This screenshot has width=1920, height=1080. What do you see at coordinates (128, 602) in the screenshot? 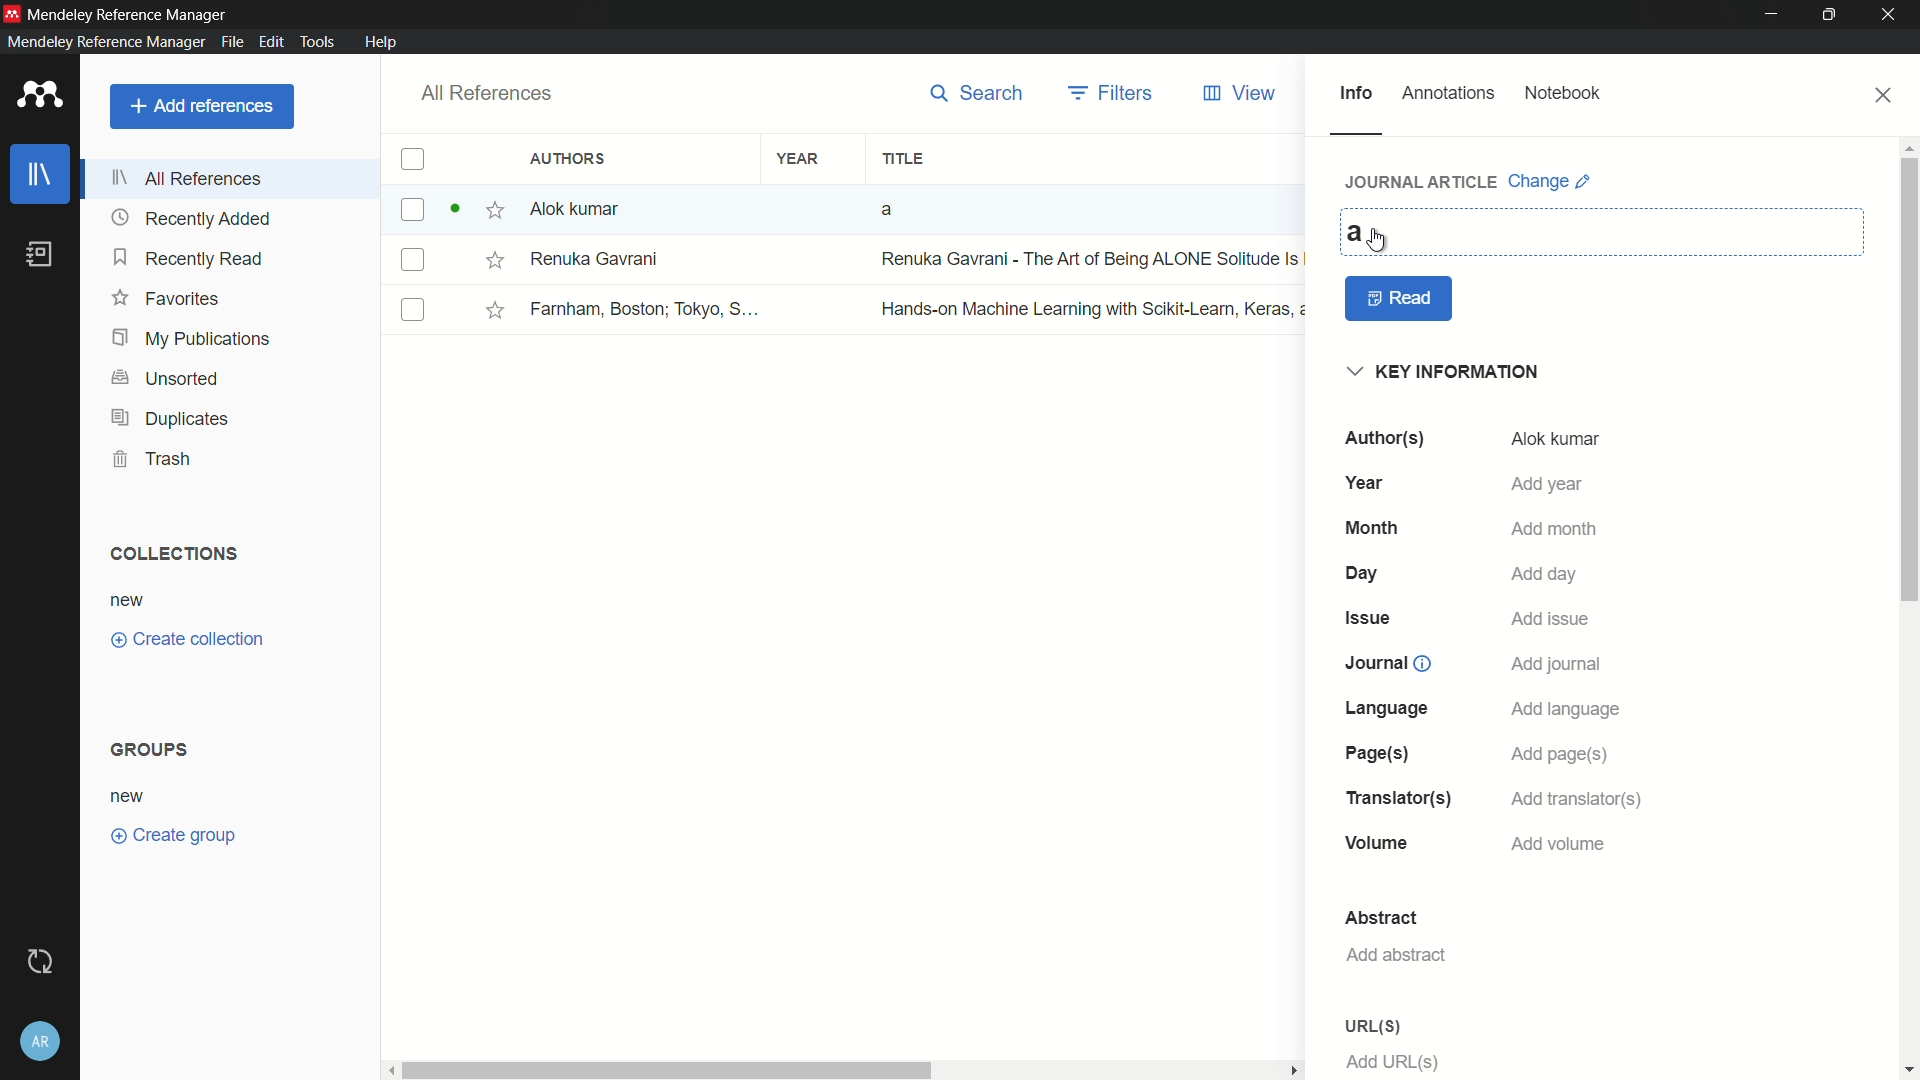
I see `new` at bounding box center [128, 602].